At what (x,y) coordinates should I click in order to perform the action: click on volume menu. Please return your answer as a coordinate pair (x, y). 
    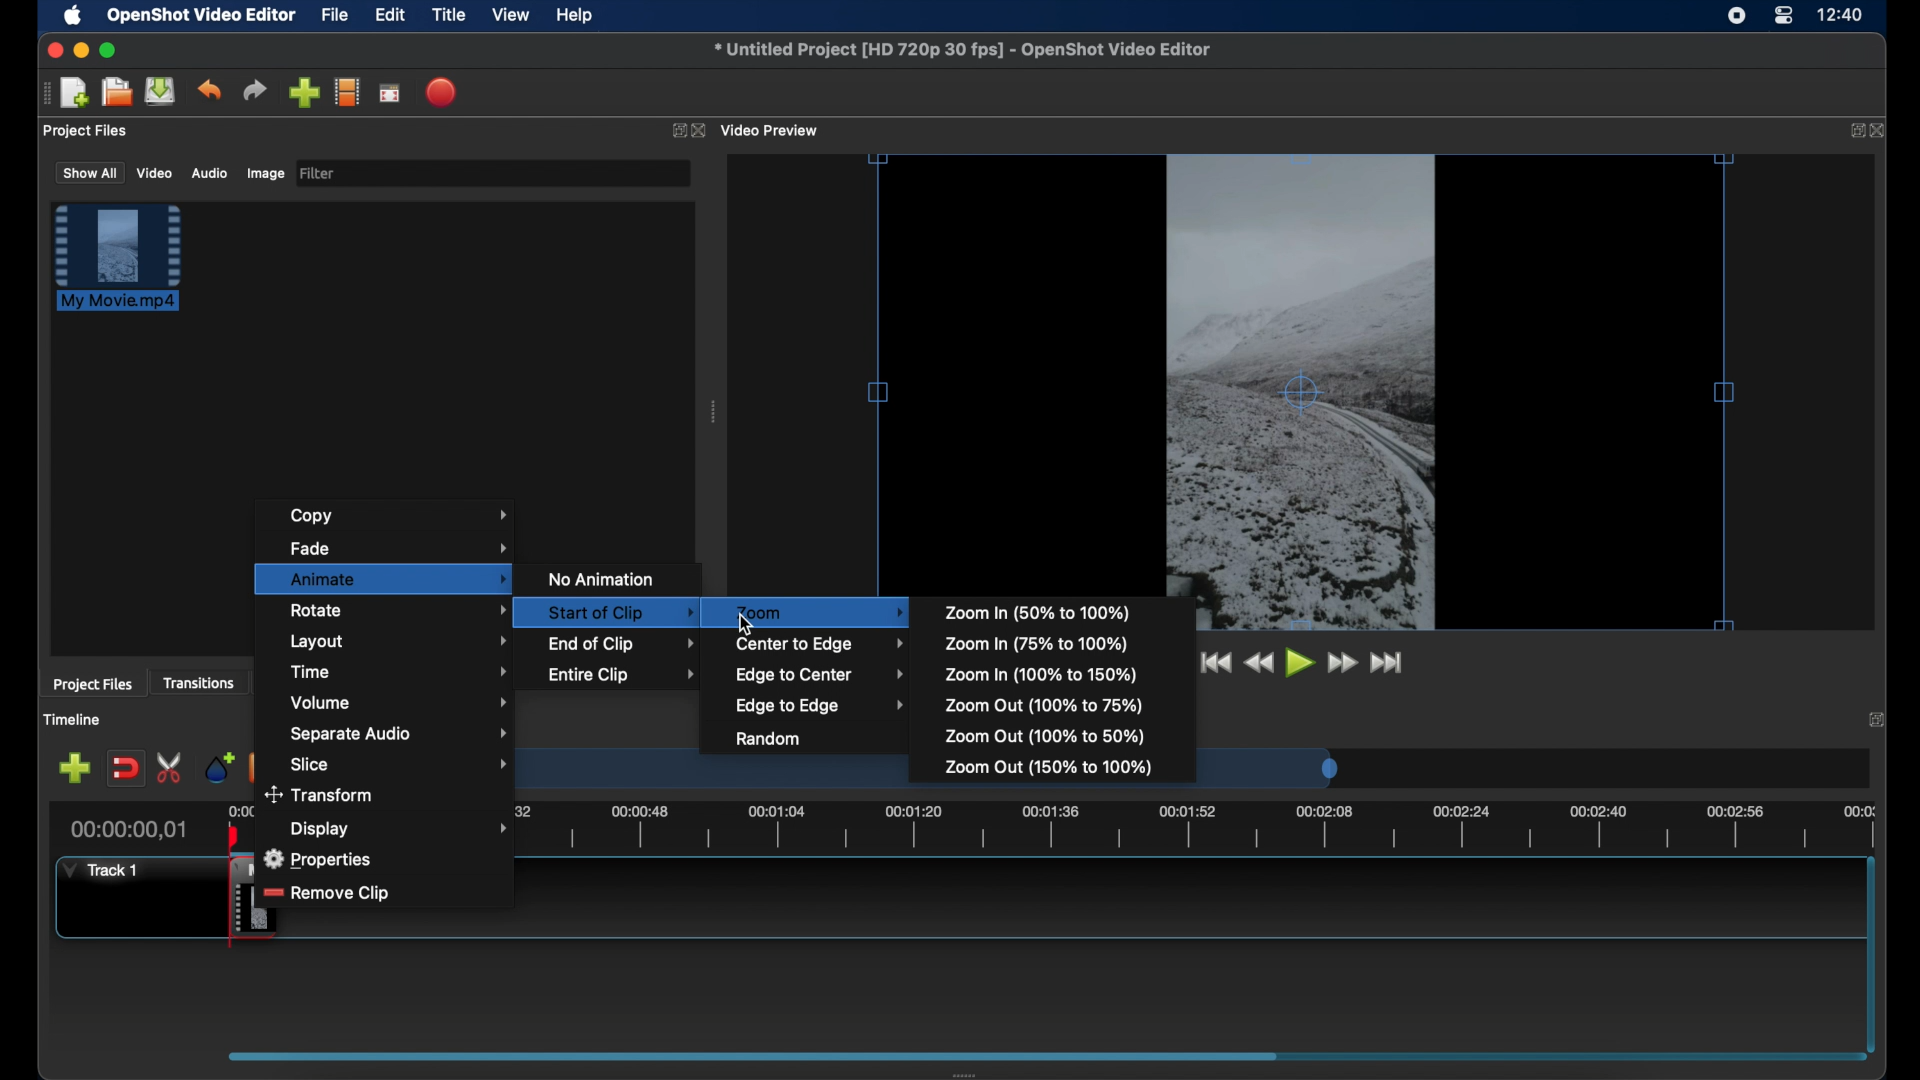
    Looking at the image, I should click on (401, 702).